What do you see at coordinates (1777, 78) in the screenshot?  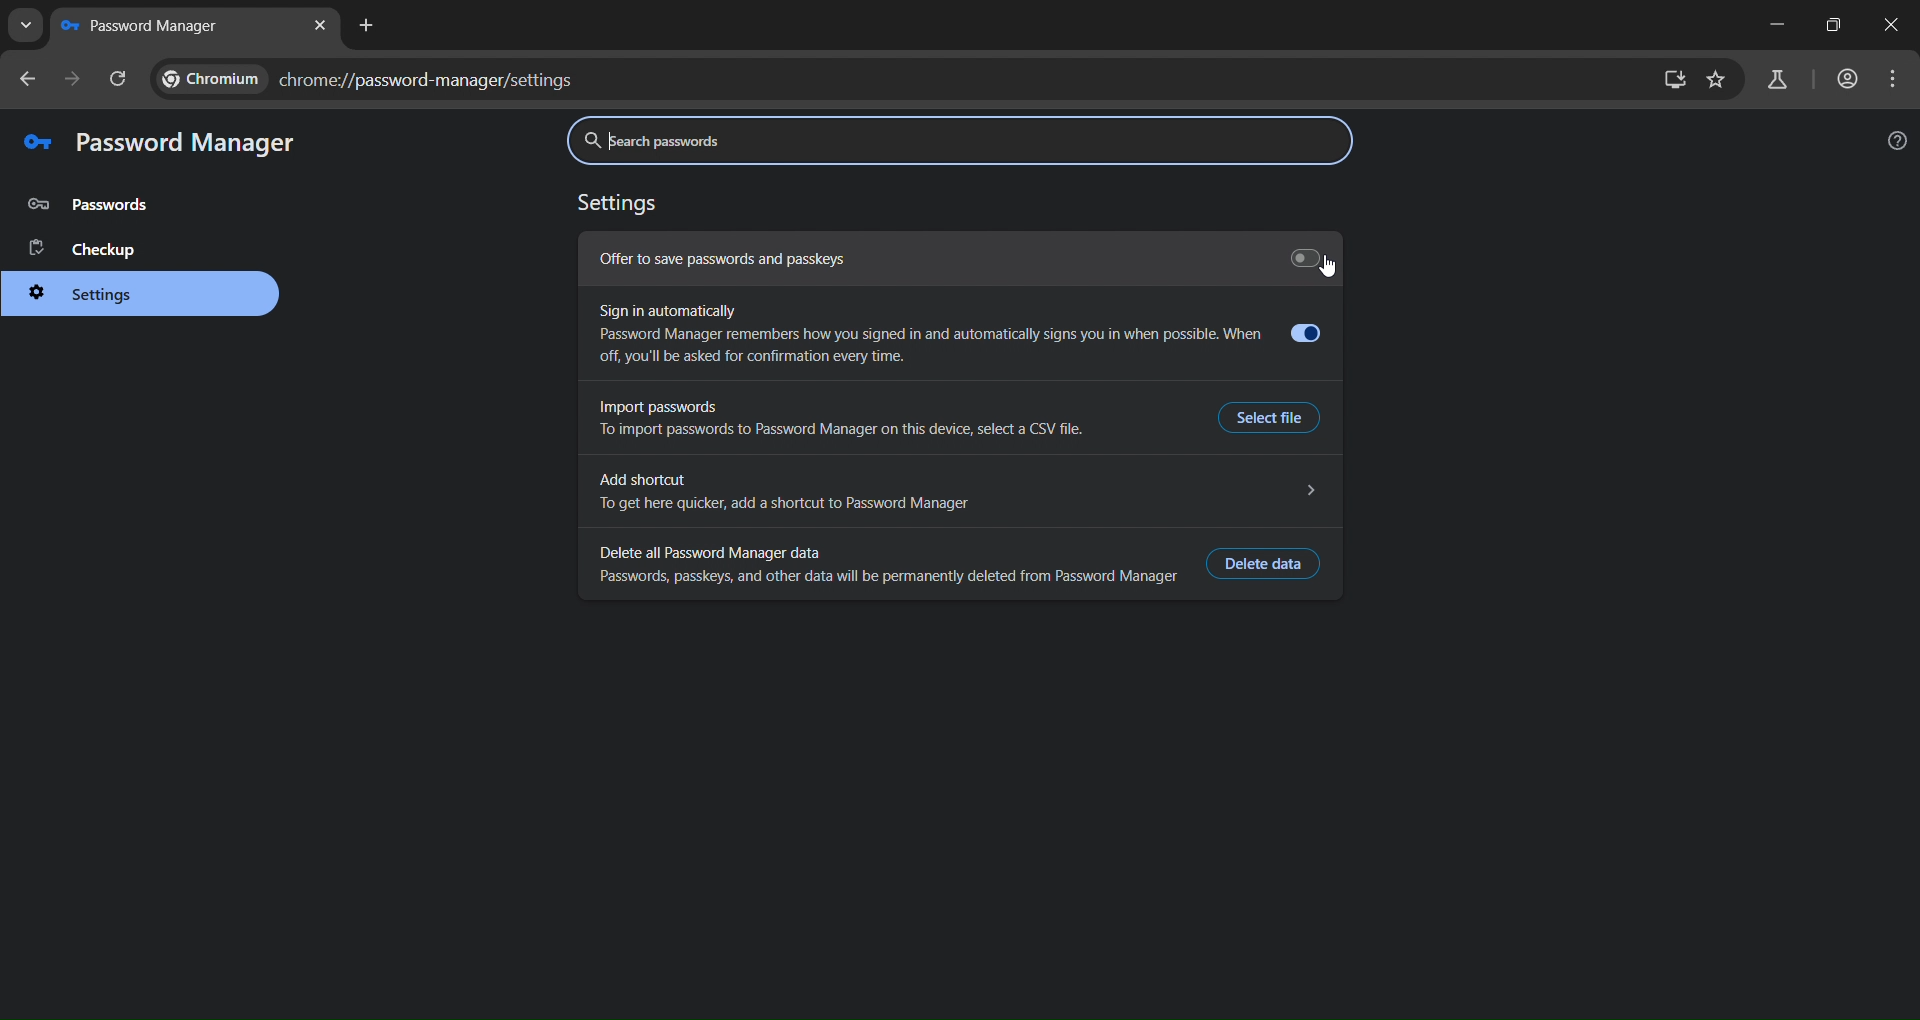 I see `search labs` at bounding box center [1777, 78].